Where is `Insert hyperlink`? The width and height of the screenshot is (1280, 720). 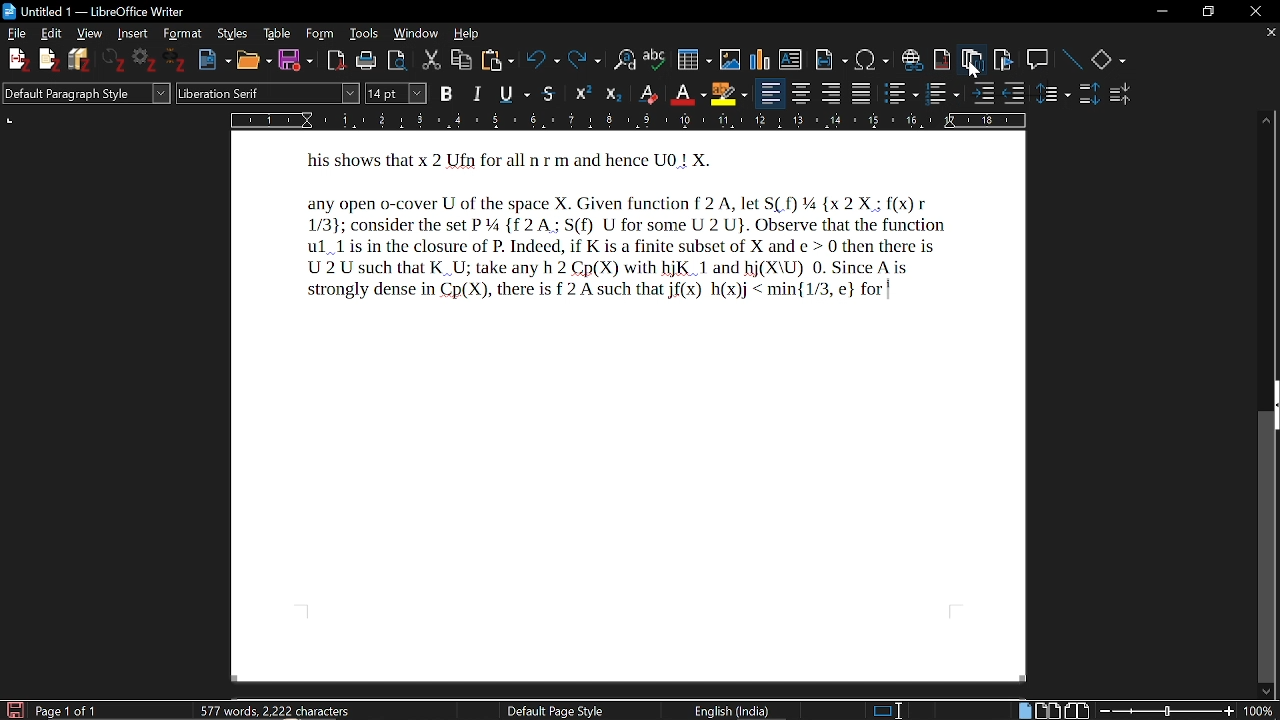
Insert hyperlink is located at coordinates (913, 60).